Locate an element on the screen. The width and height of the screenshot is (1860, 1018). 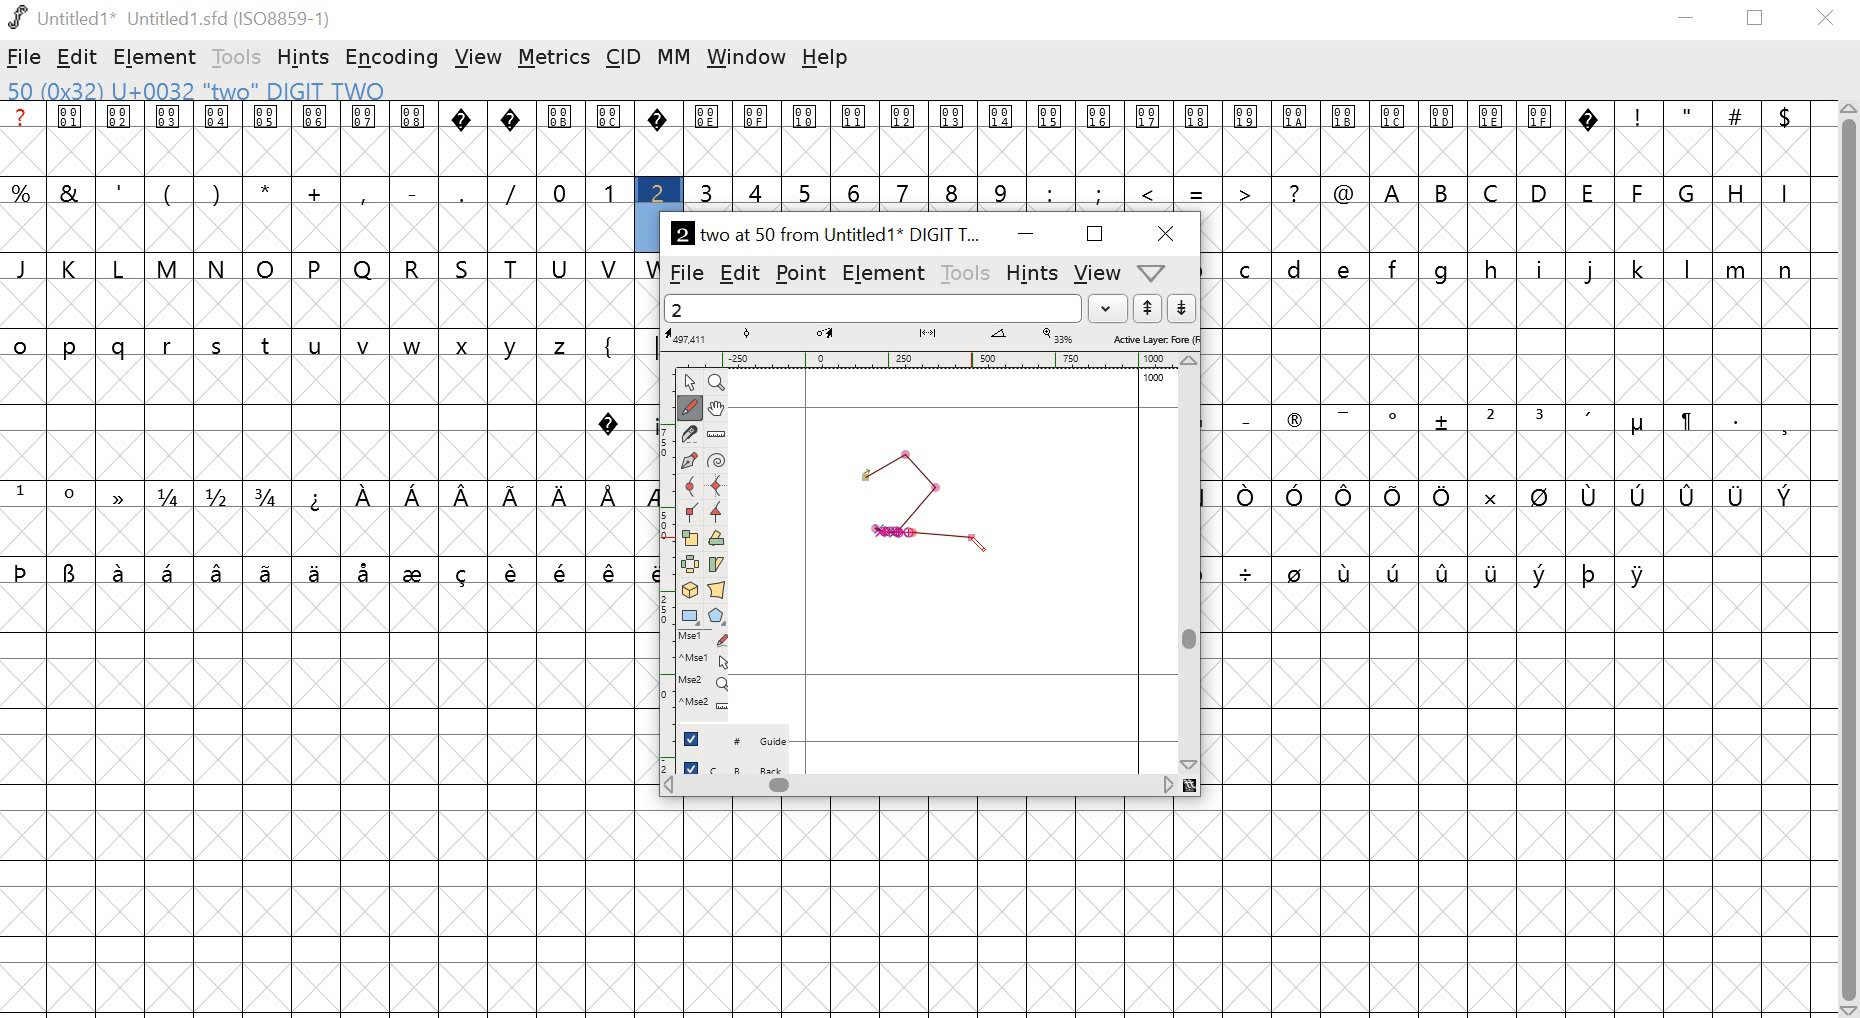
scrollbar is located at coordinates (929, 787).